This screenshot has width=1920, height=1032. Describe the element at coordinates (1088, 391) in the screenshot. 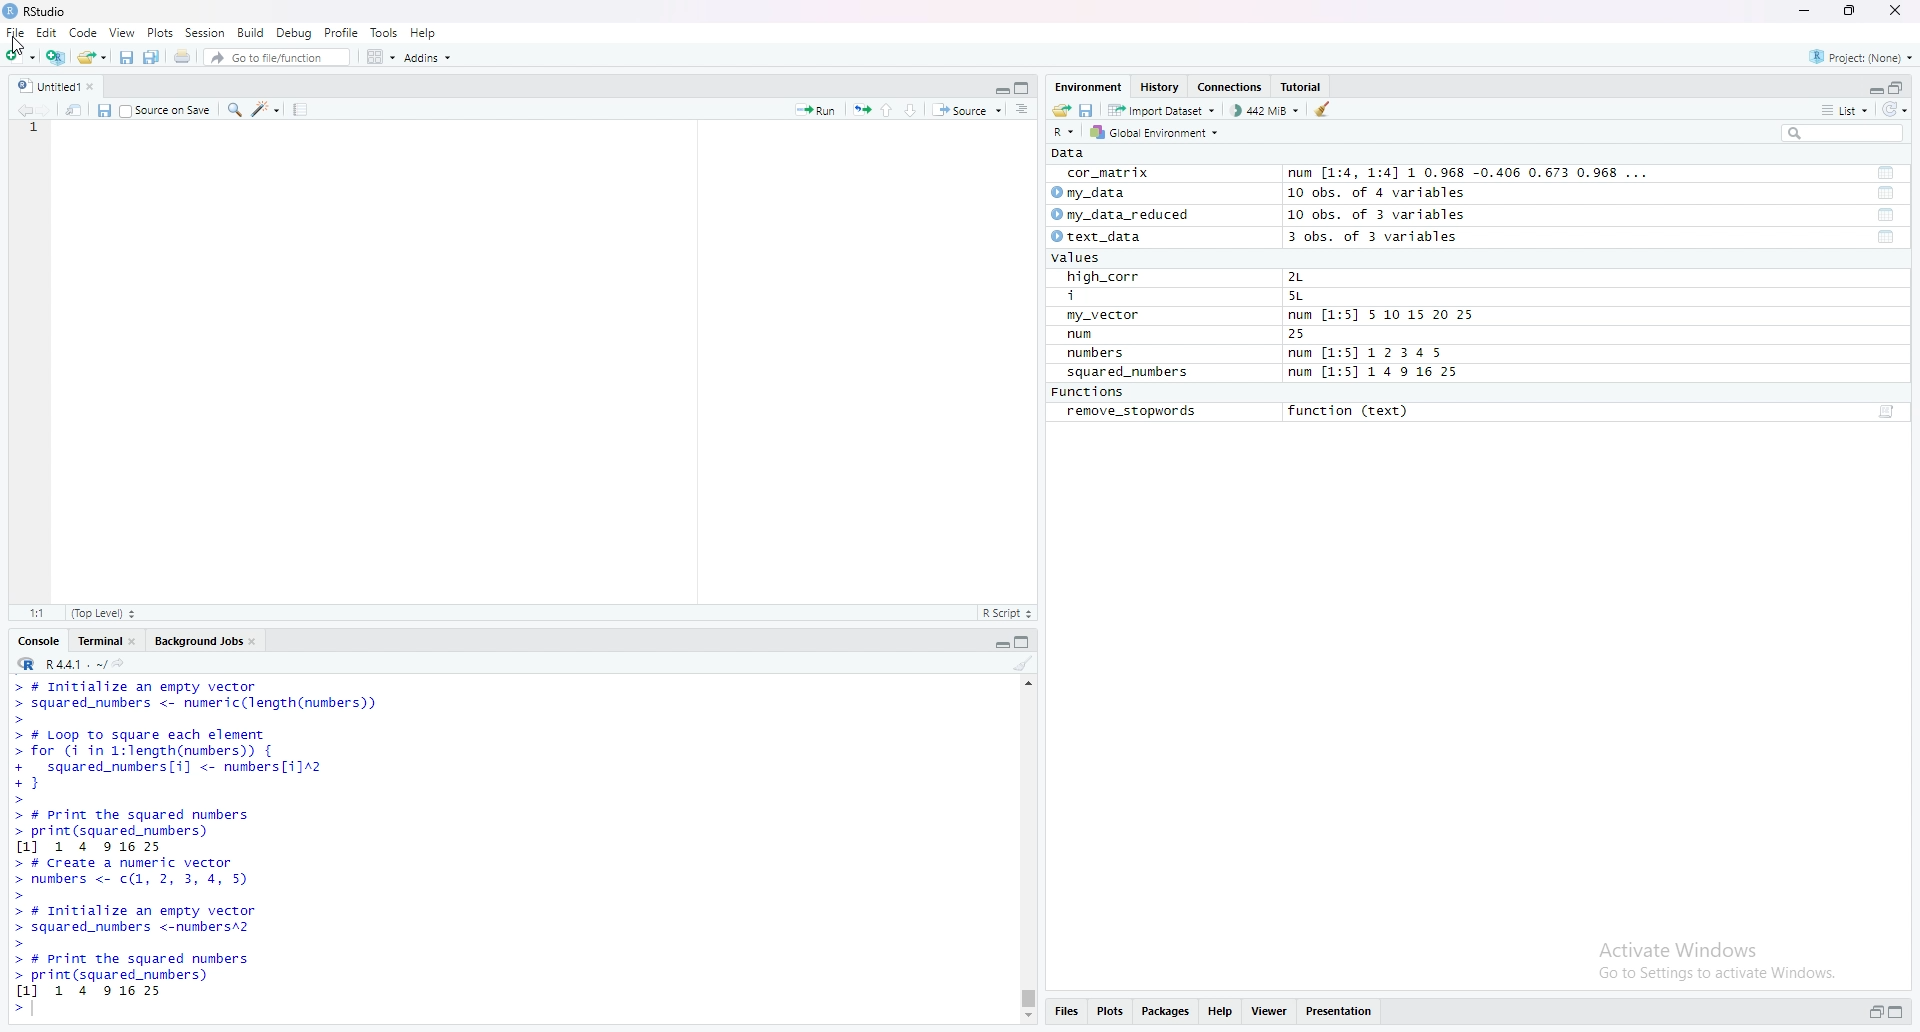

I see `Functions` at that location.